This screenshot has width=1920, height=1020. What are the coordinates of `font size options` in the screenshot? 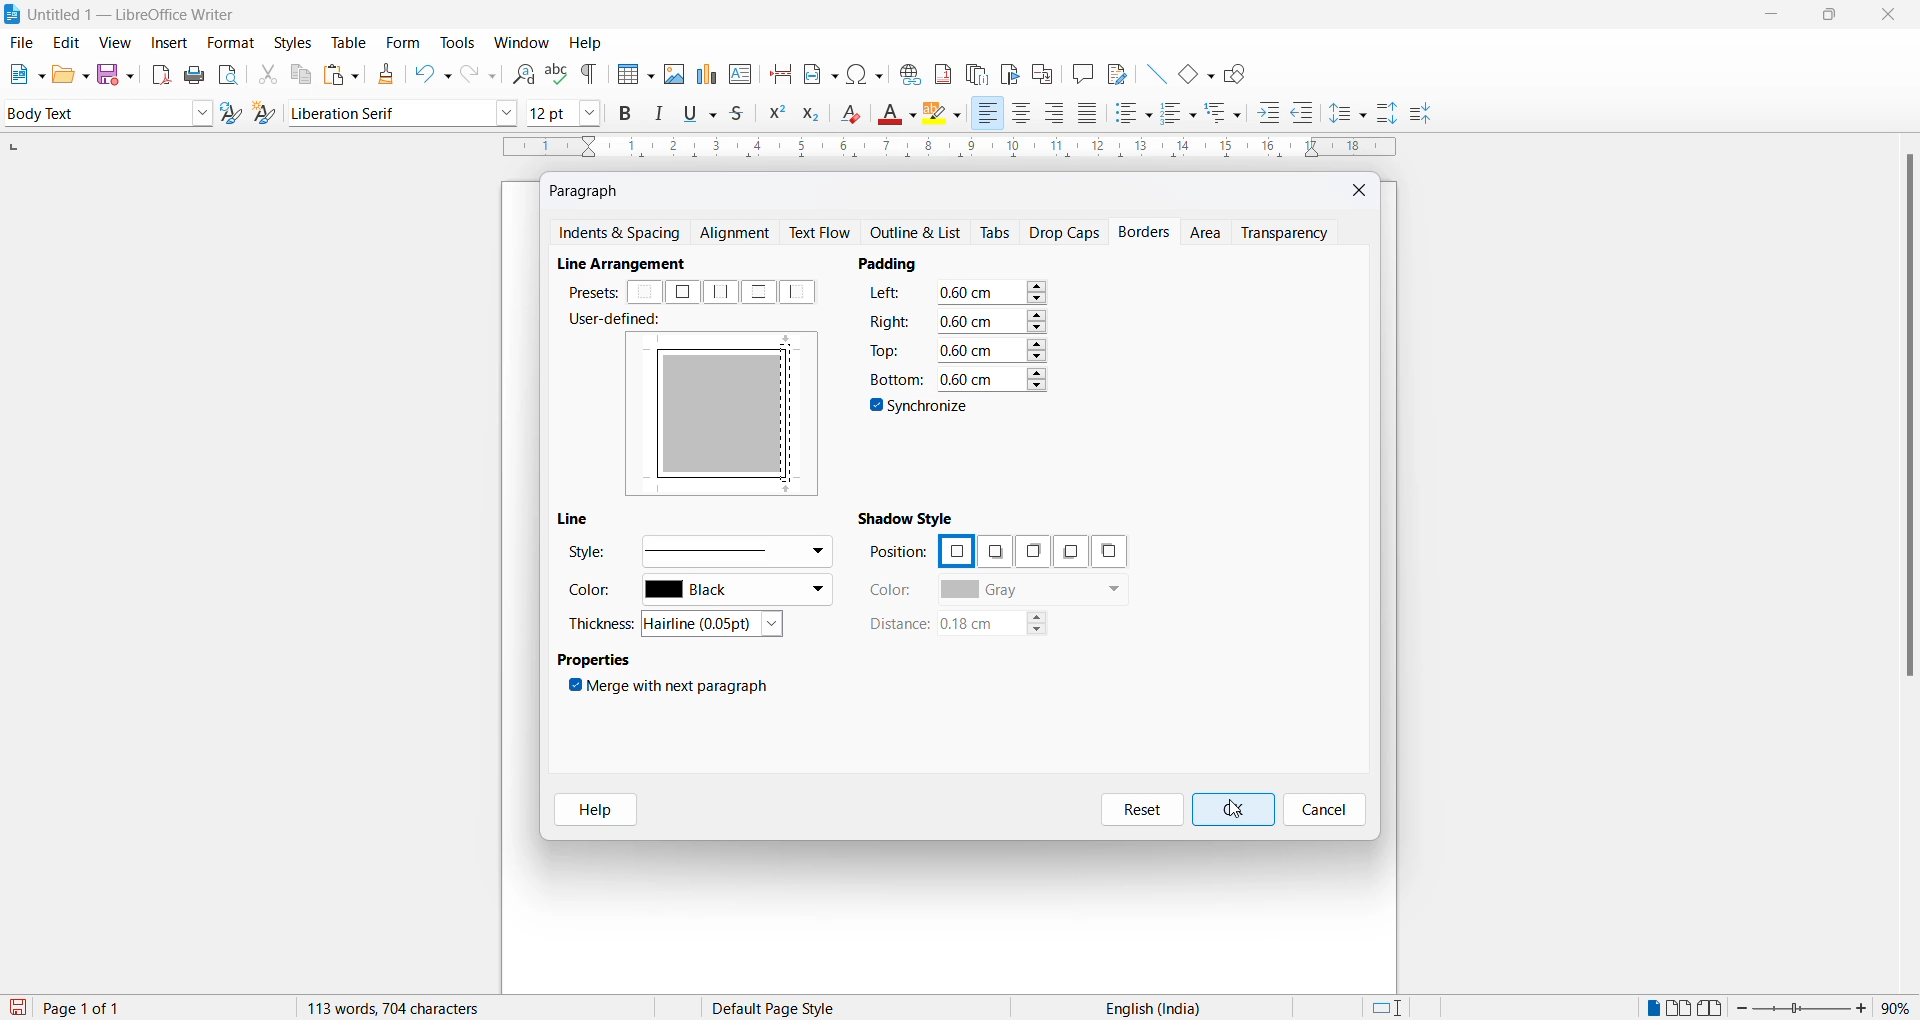 It's located at (591, 112).